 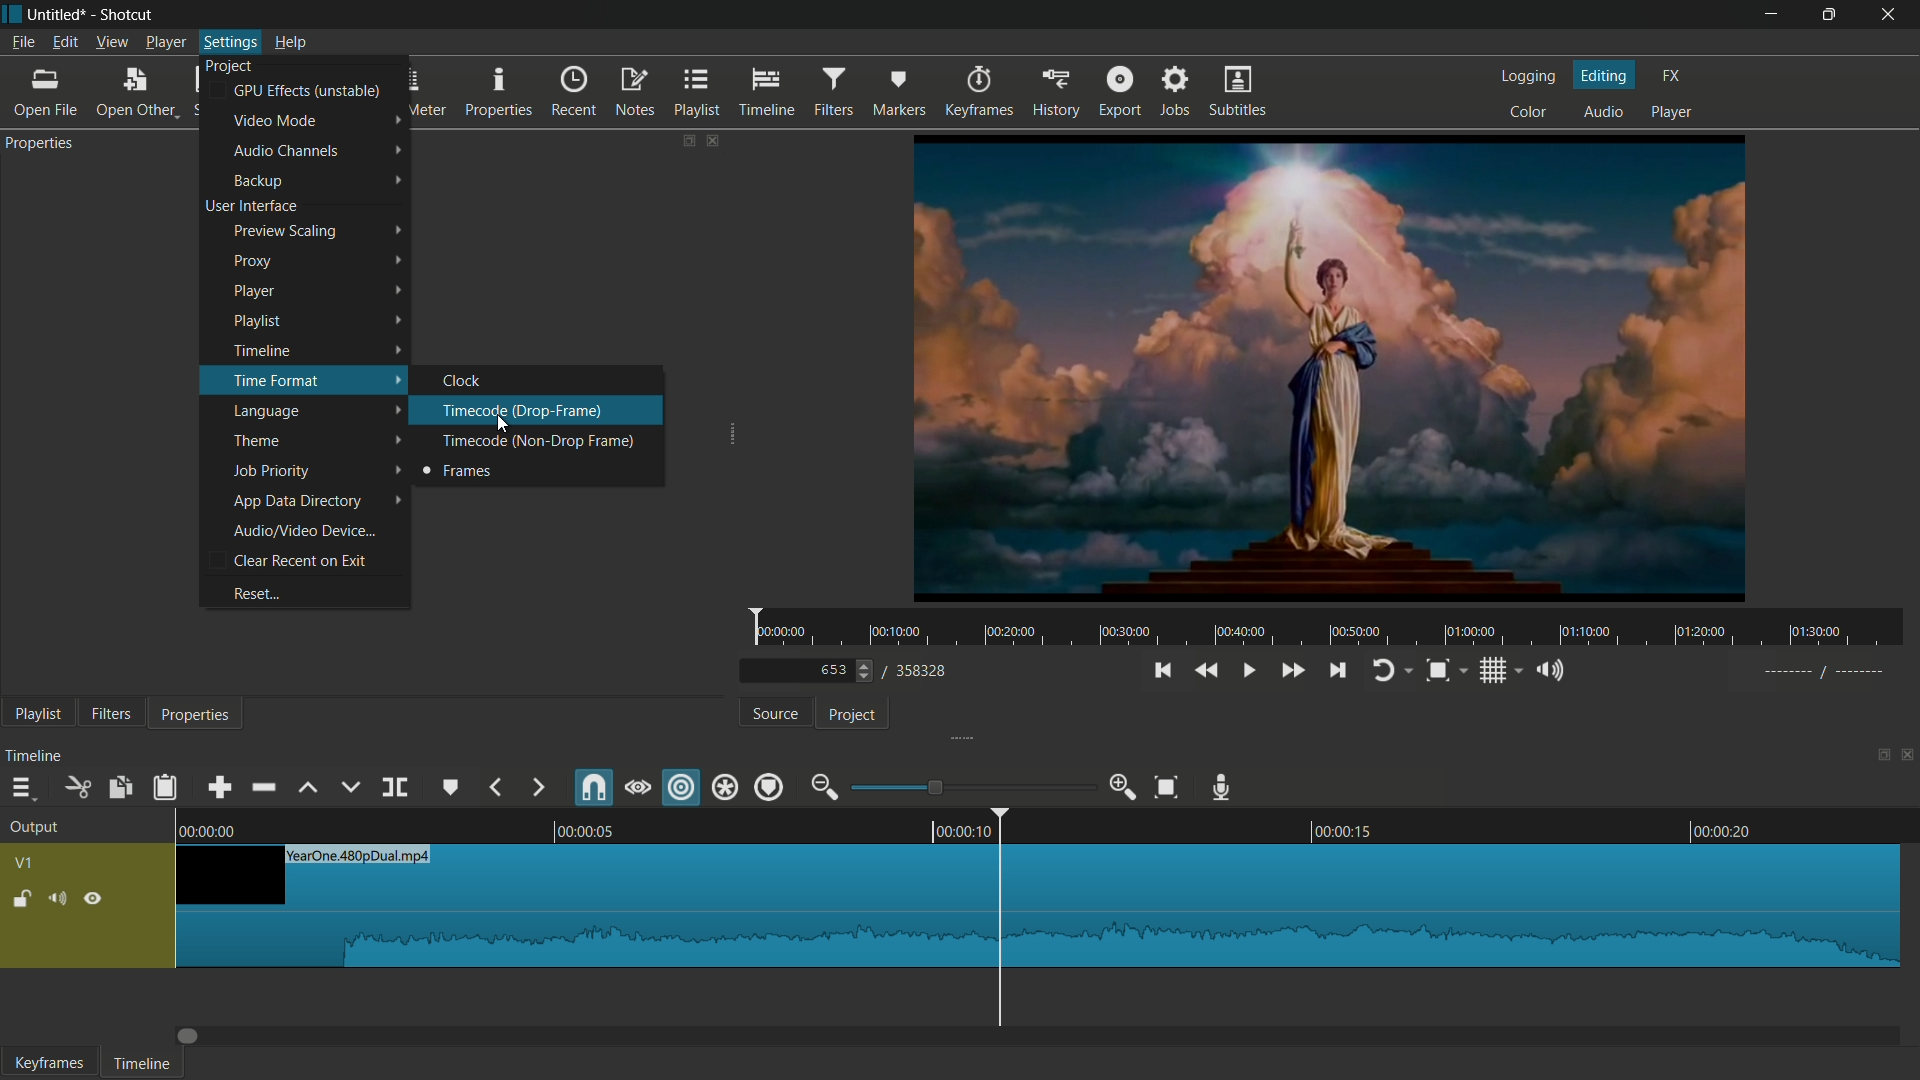 I want to click on toggle grid, so click(x=1492, y=670).